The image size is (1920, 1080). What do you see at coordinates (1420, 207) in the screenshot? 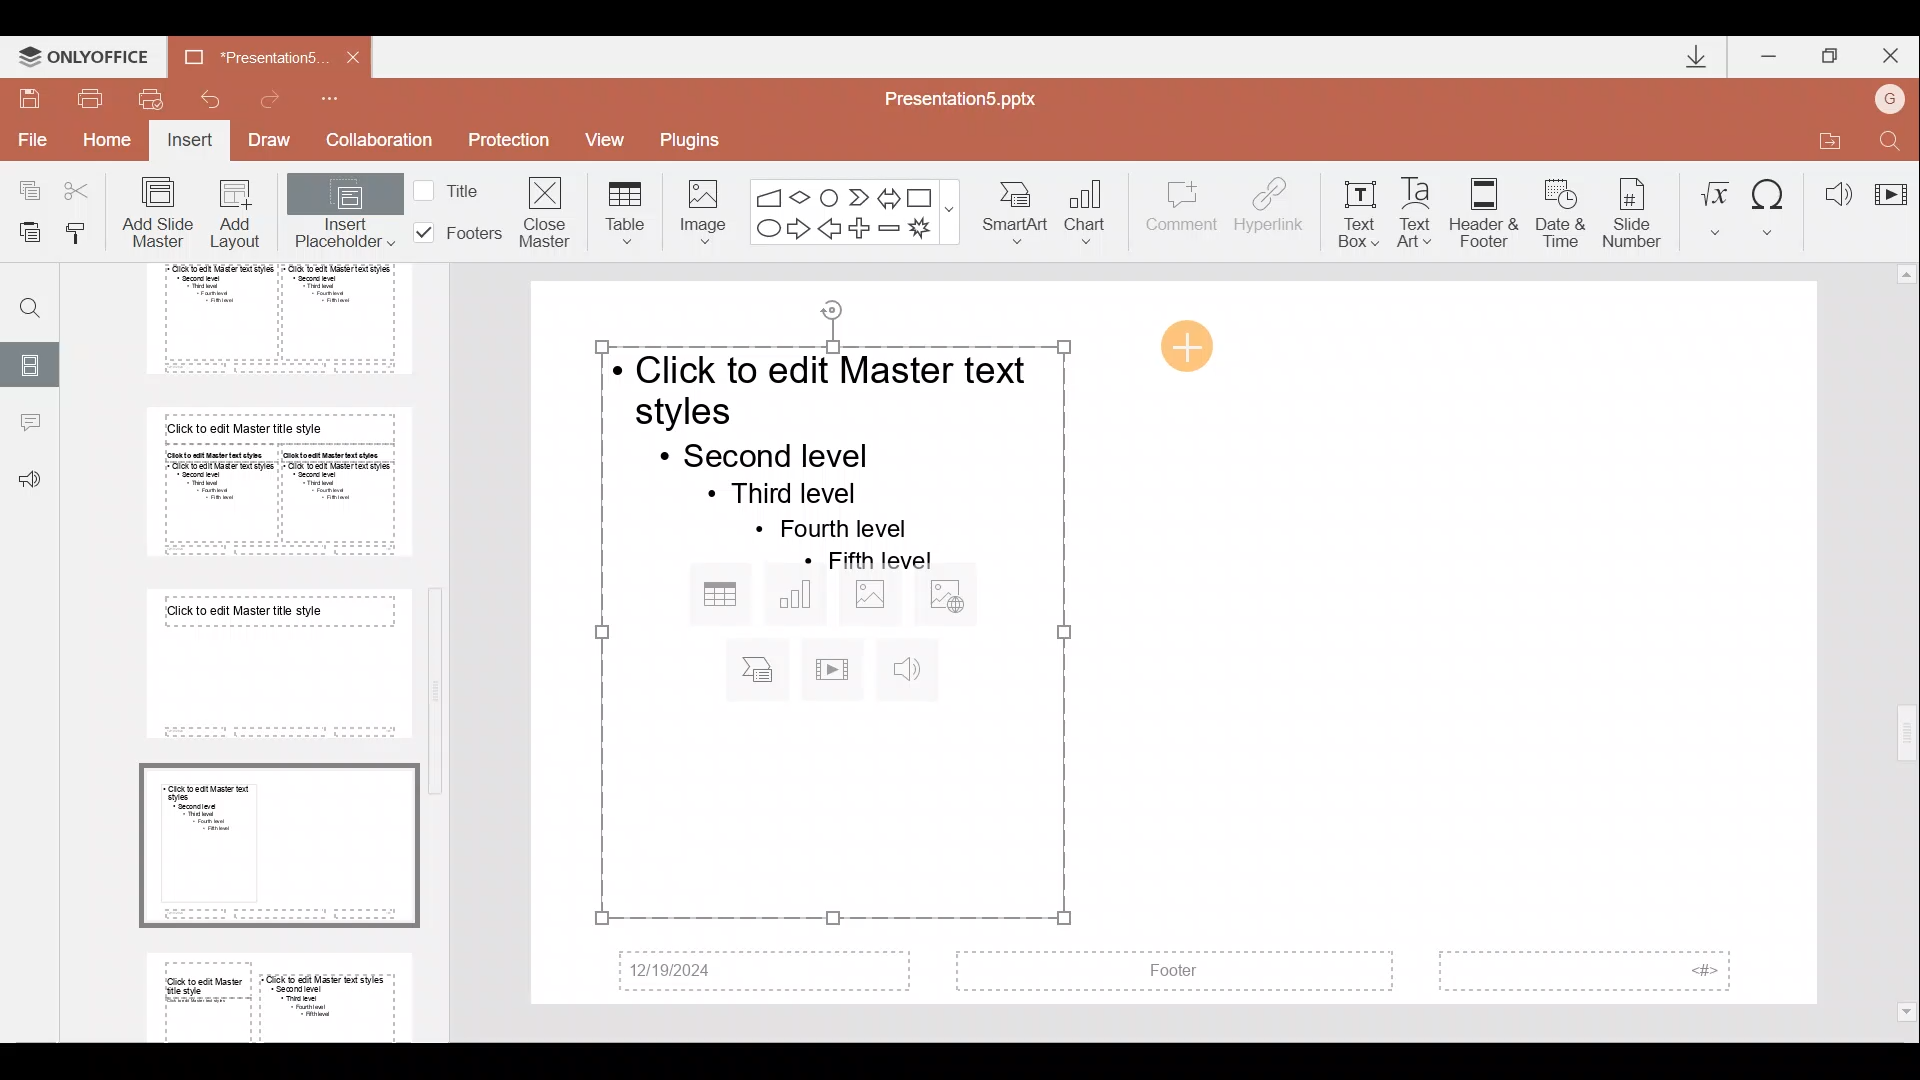
I see `Text Art` at bounding box center [1420, 207].